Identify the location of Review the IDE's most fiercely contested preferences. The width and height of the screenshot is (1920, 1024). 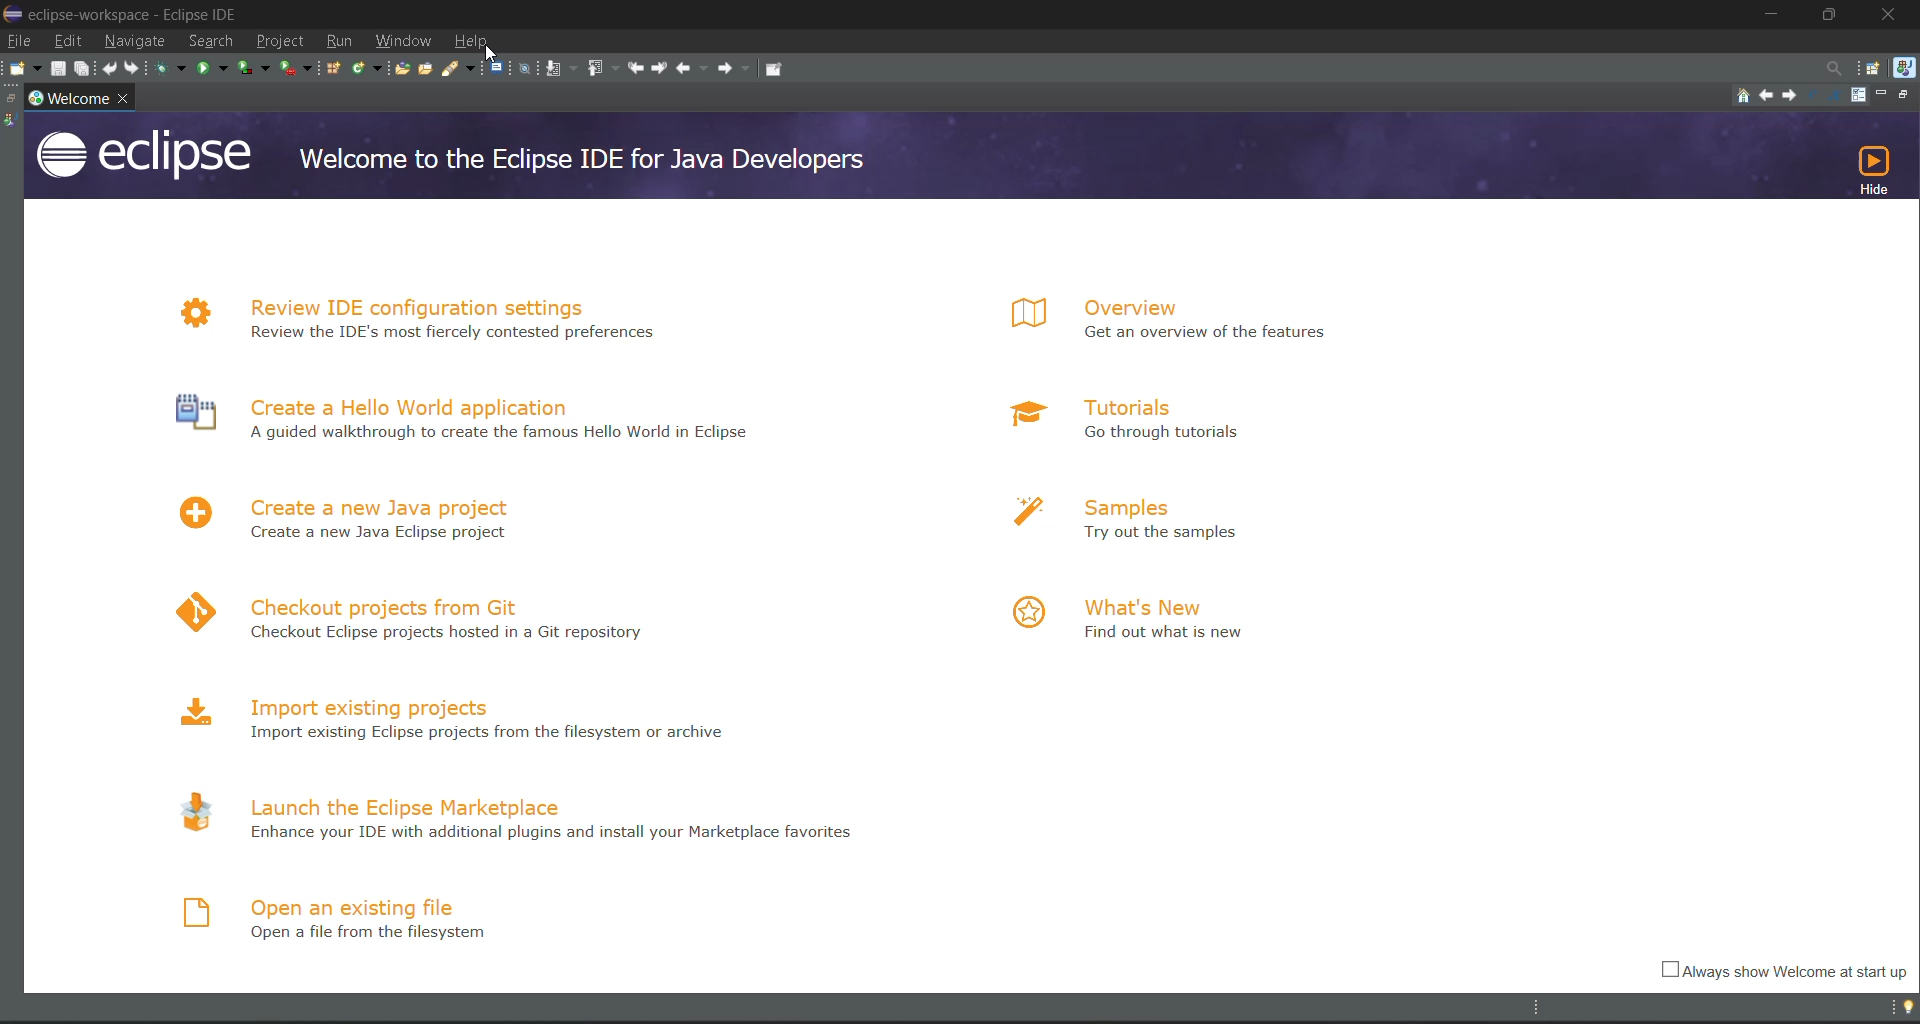
(412, 342).